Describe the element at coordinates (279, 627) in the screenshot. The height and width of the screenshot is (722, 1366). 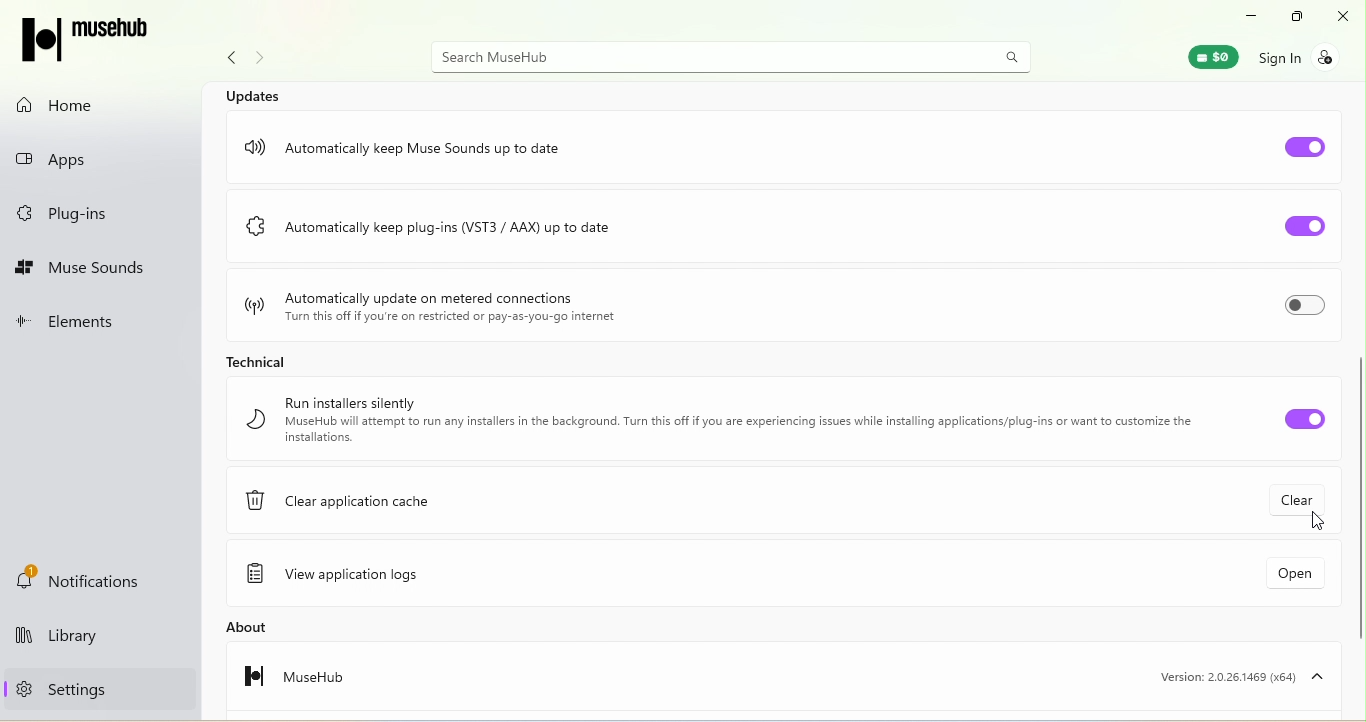
I see `About` at that location.